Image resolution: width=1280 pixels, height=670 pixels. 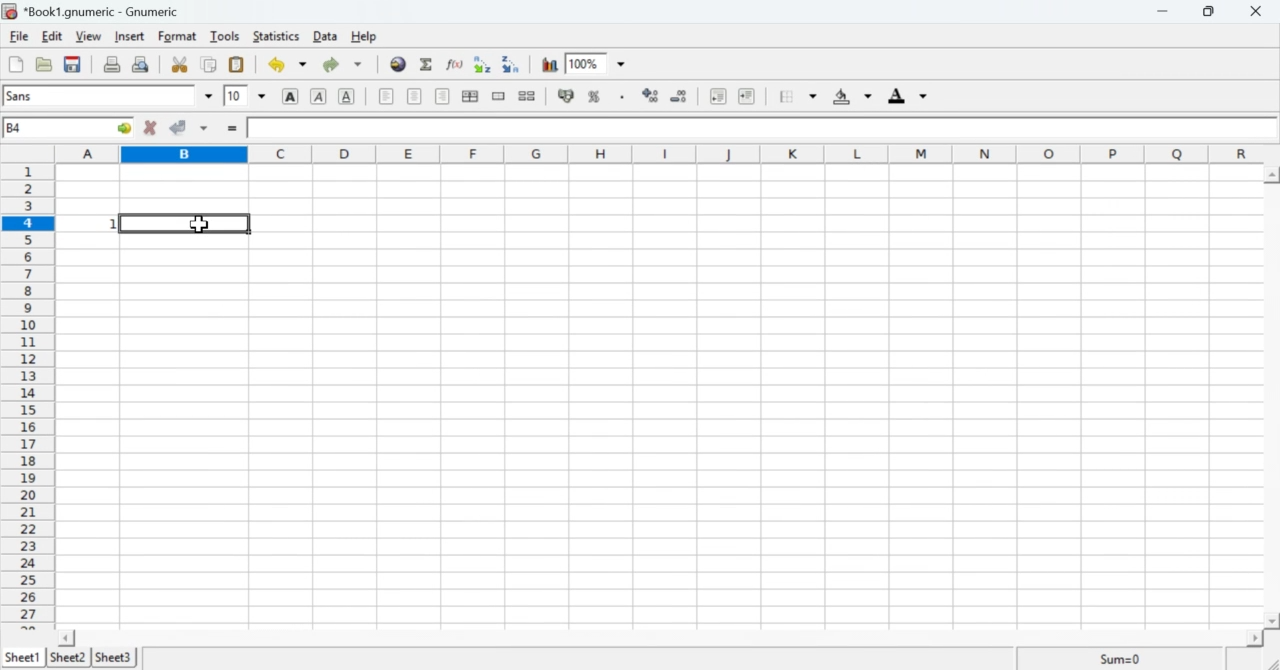 I want to click on View, so click(x=92, y=36).